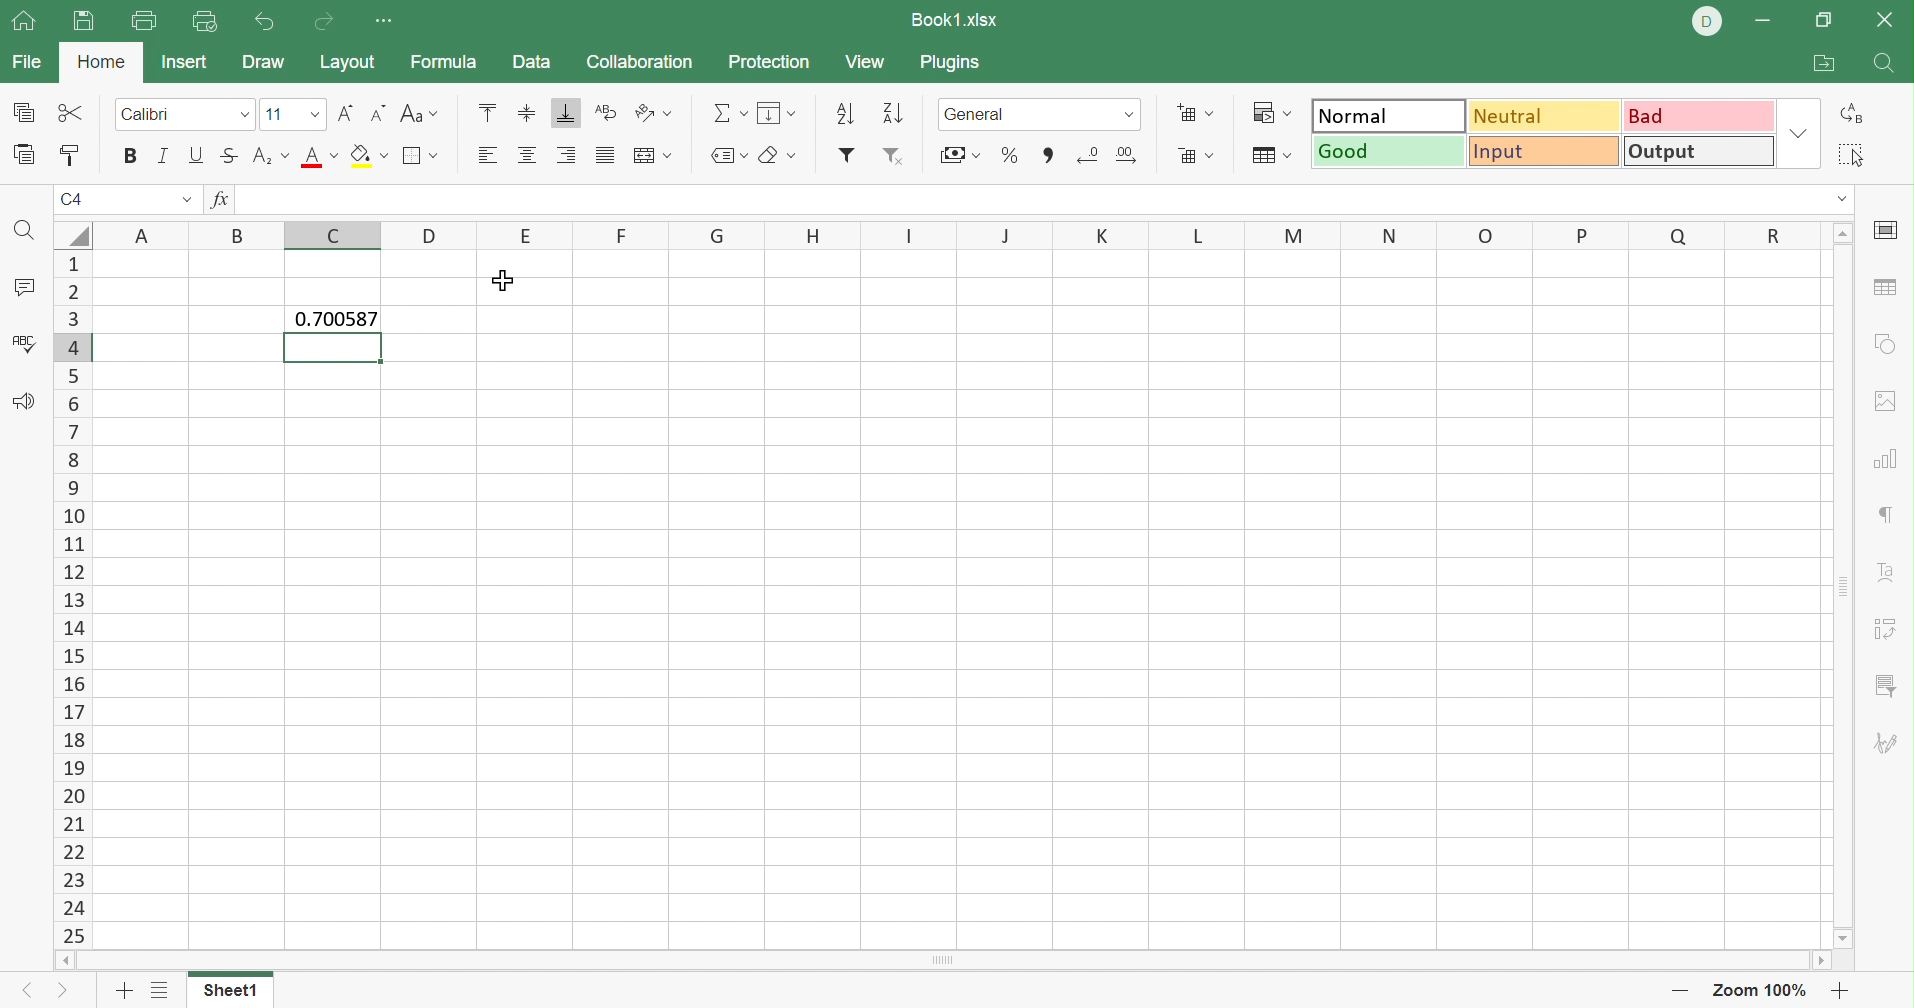 Image resolution: width=1914 pixels, height=1008 pixels. Describe the element at coordinates (568, 112) in the screenshot. I see `Align bottom` at that location.